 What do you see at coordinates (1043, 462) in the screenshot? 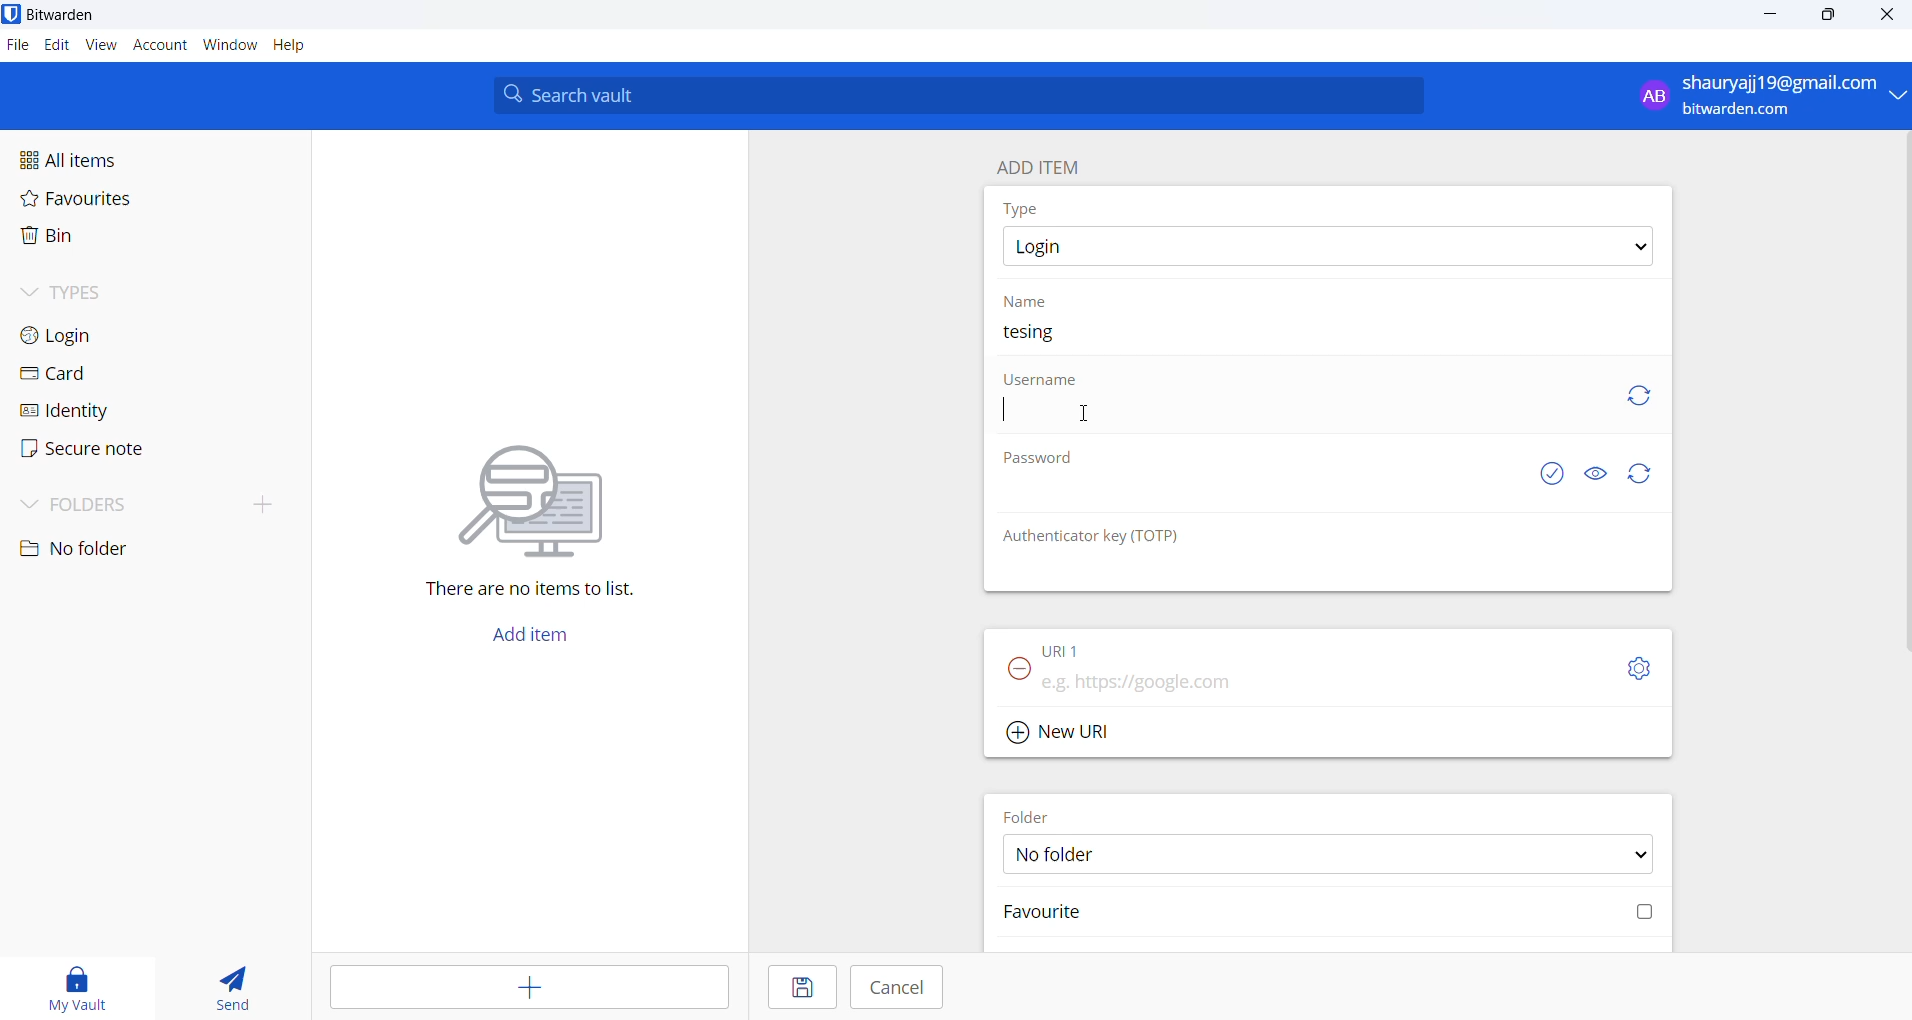
I see `Password ` at bounding box center [1043, 462].